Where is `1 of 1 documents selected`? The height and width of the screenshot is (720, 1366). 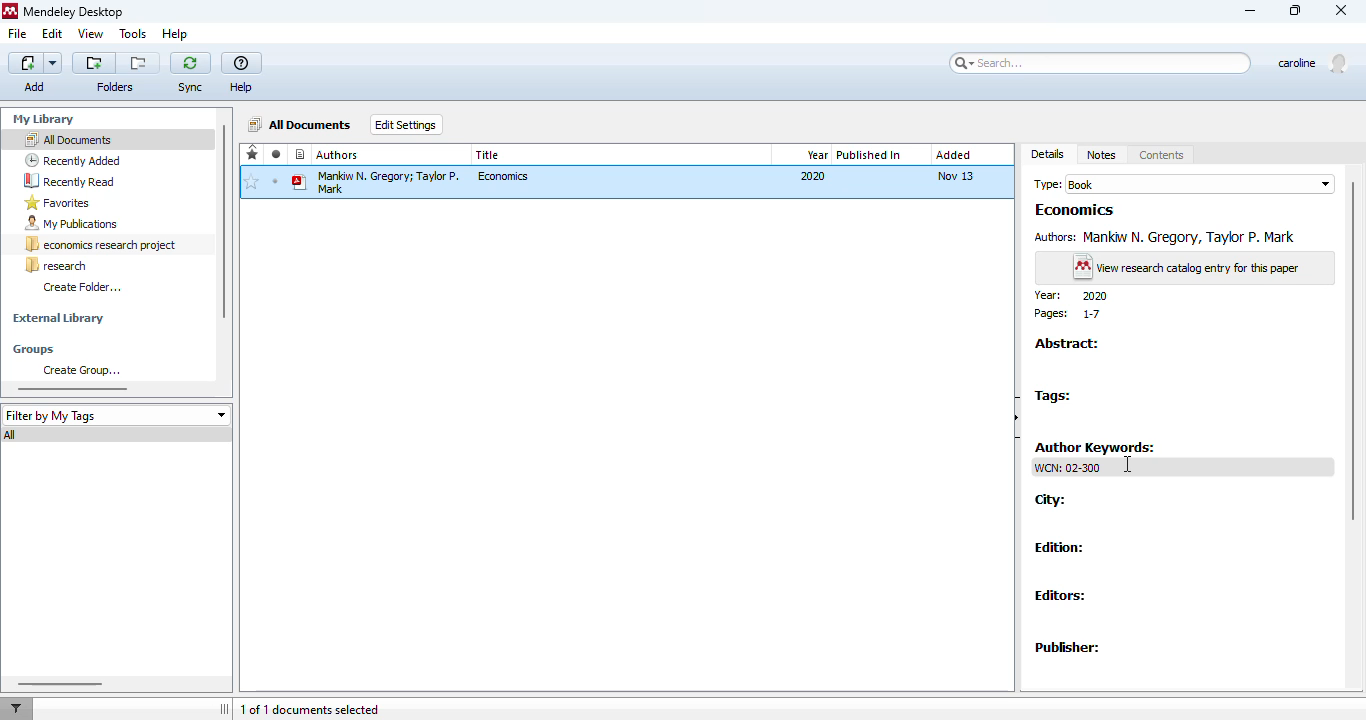
1 of 1 documents selected is located at coordinates (311, 710).